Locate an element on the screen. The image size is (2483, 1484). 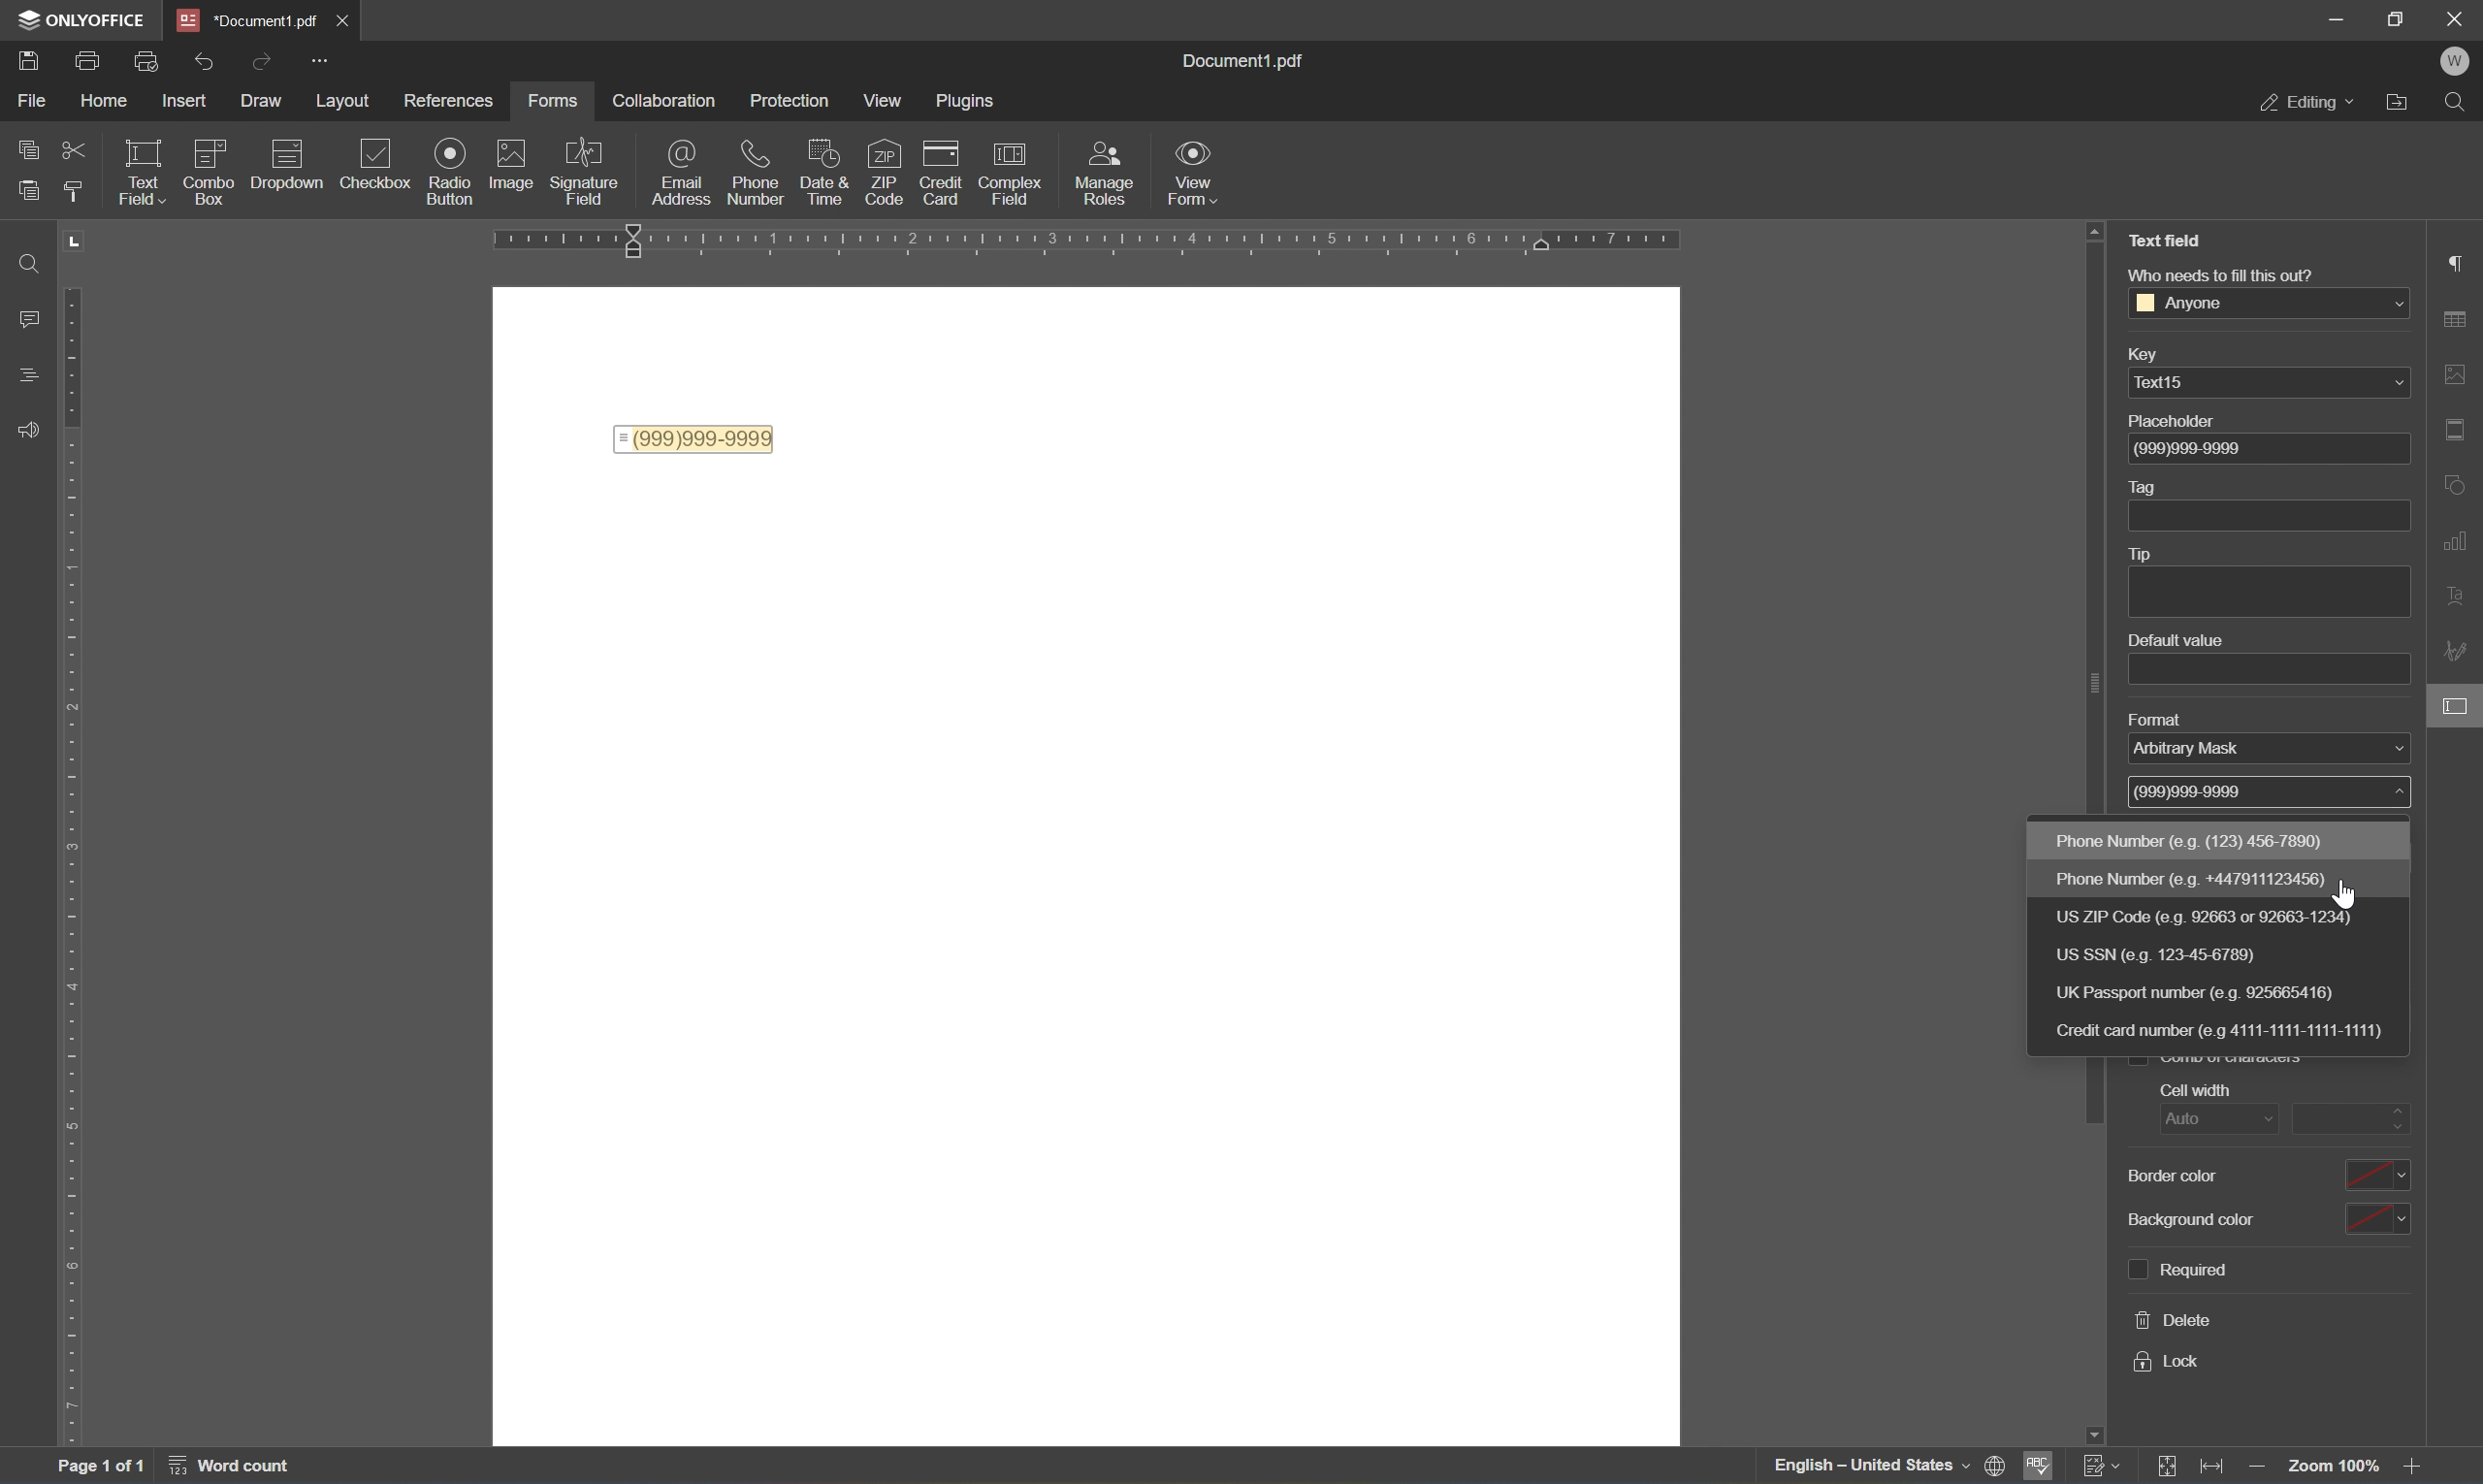
copy style is located at coordinates (76, 188).